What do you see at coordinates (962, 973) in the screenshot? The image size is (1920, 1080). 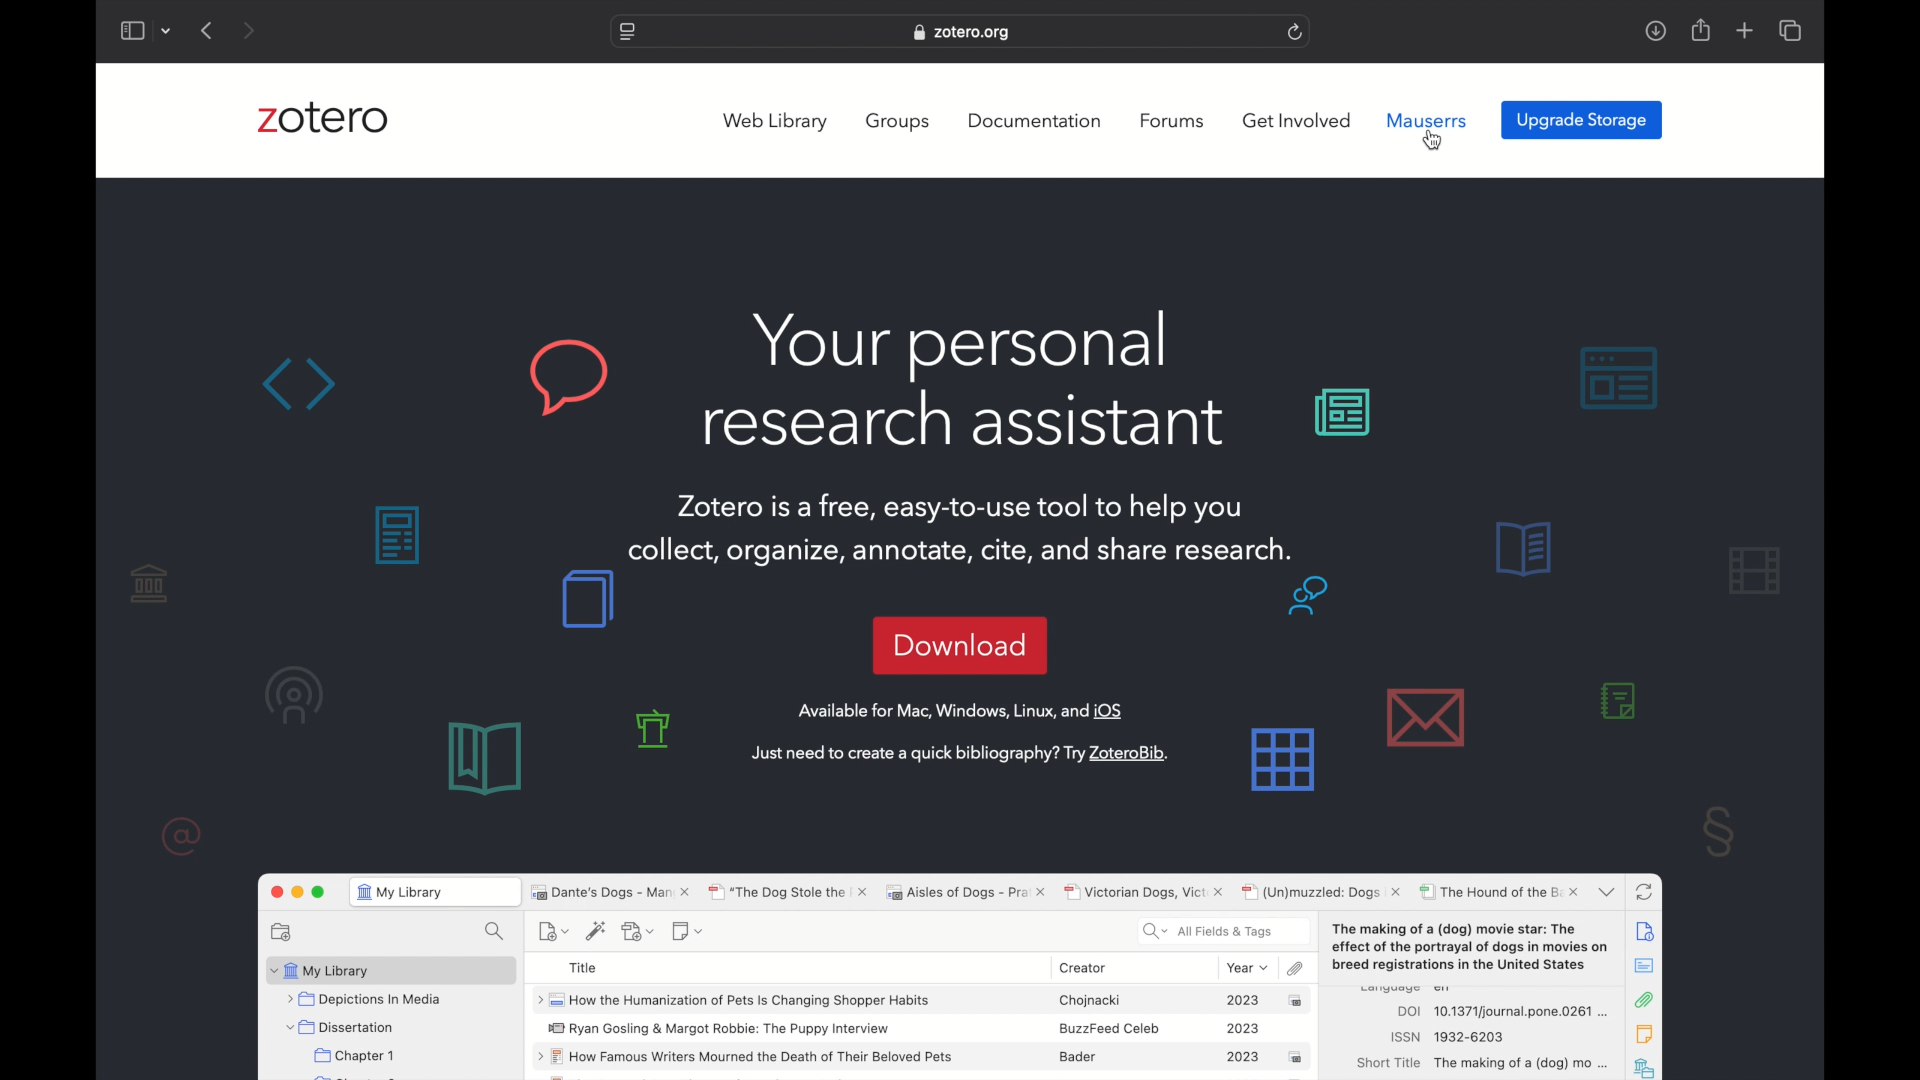 I see `zotero sotware preview` at bounding box center [962, 973].